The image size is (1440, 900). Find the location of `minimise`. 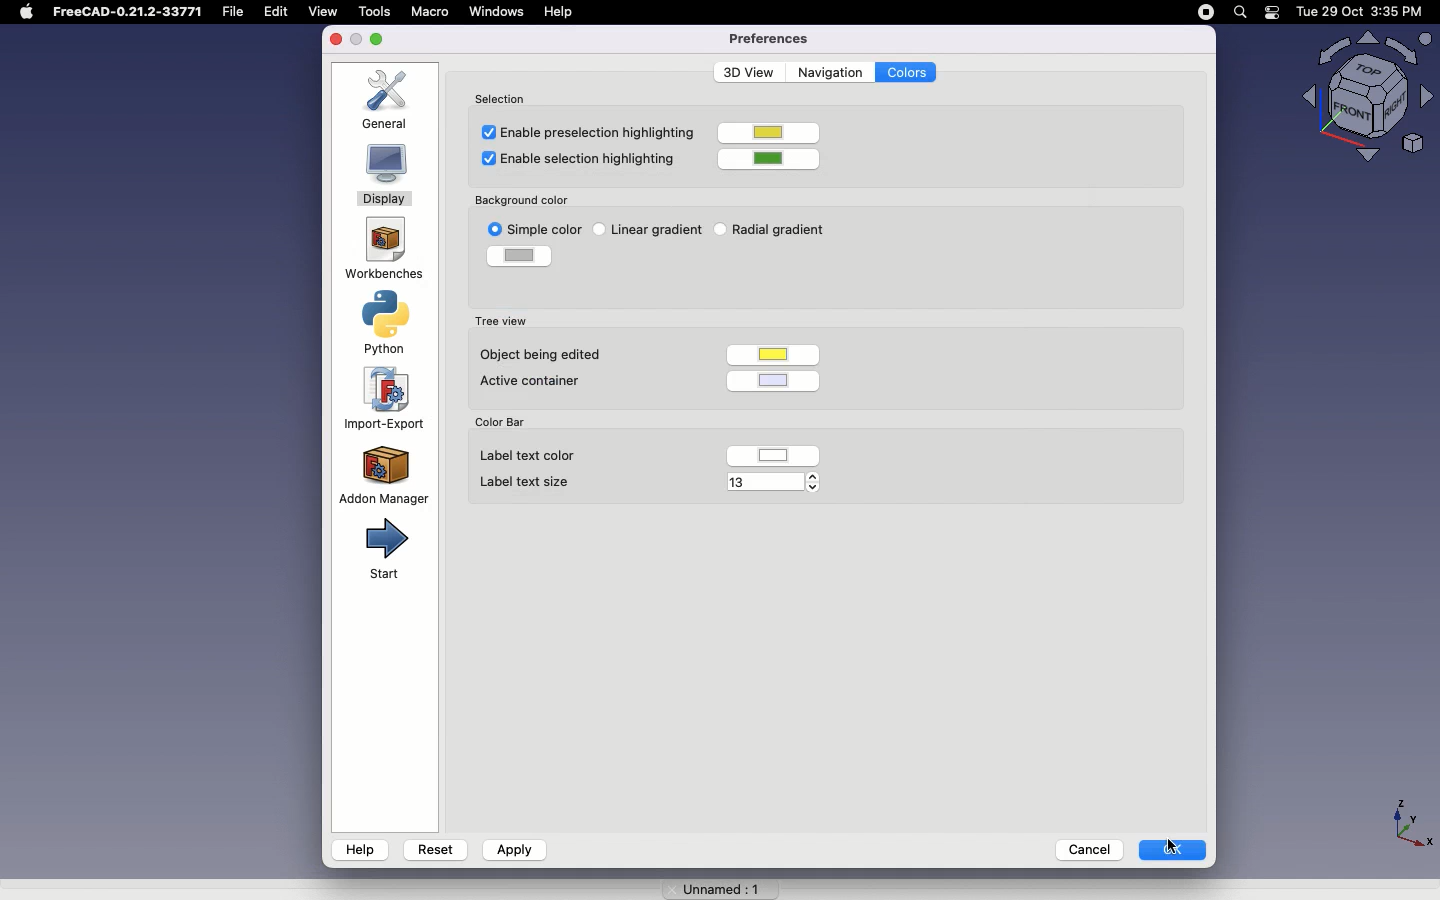

minimise is located at coordinates (356, 41).